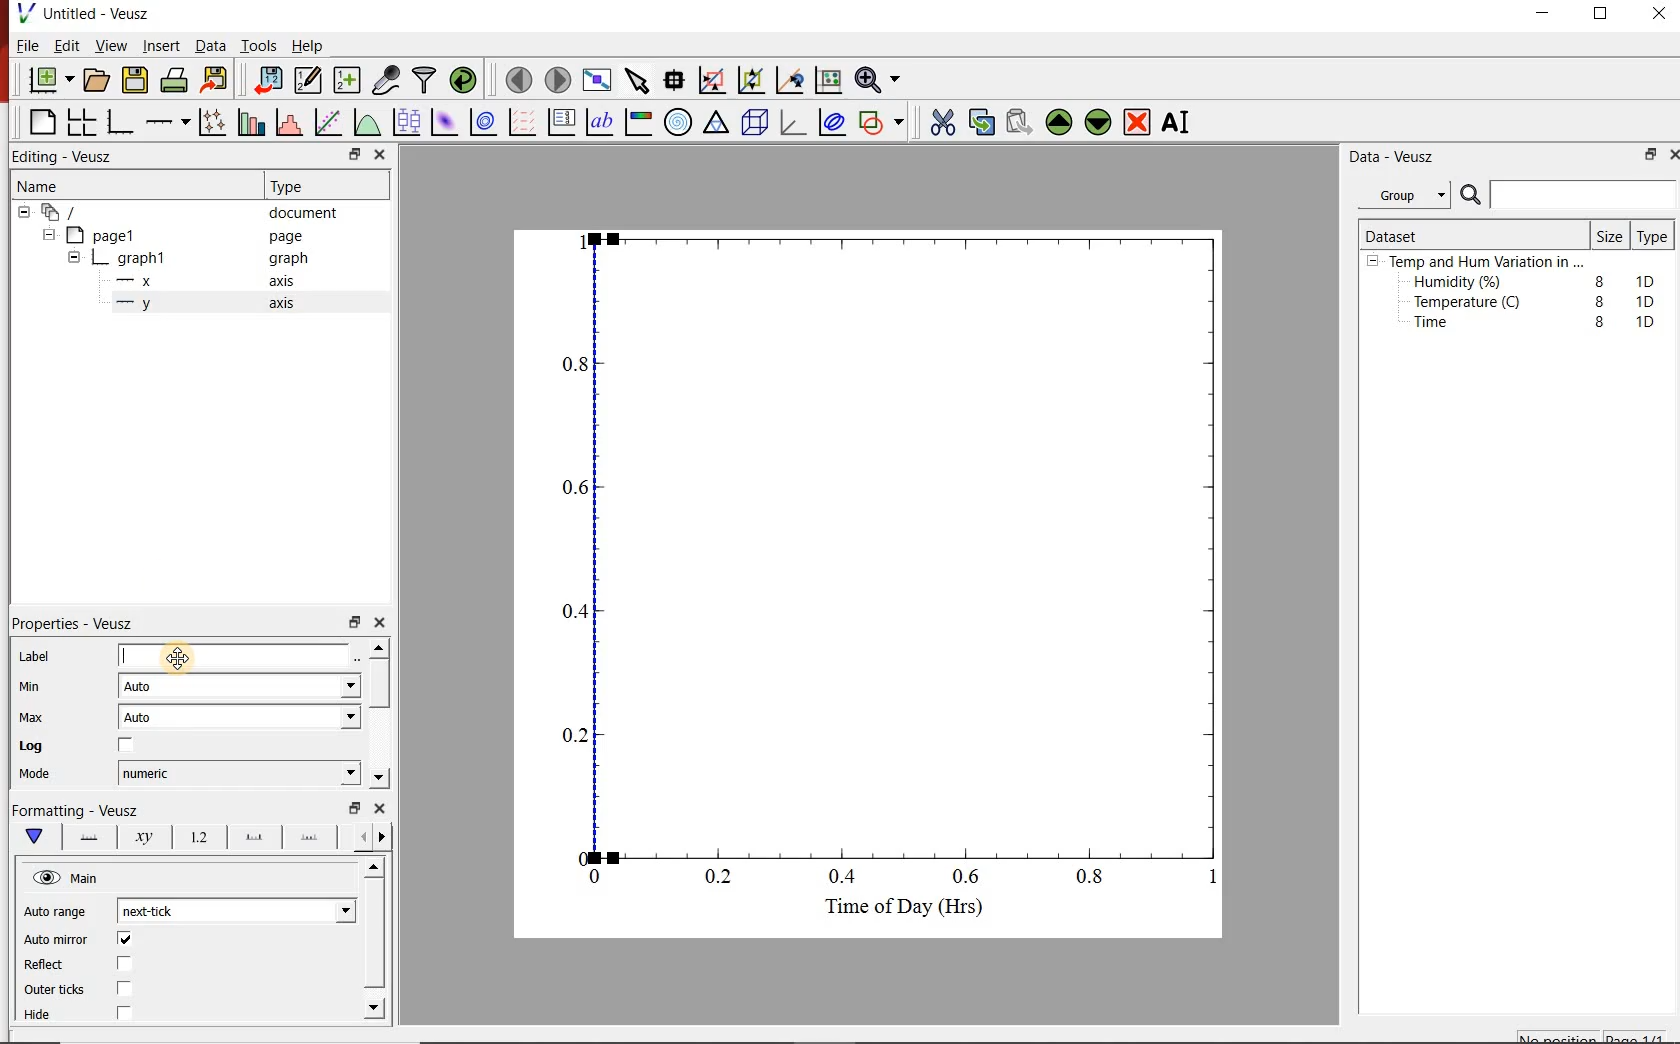  Describe the element at coordinates (981, 122) in the screenshot. I see `copy the selected widget` at that location.